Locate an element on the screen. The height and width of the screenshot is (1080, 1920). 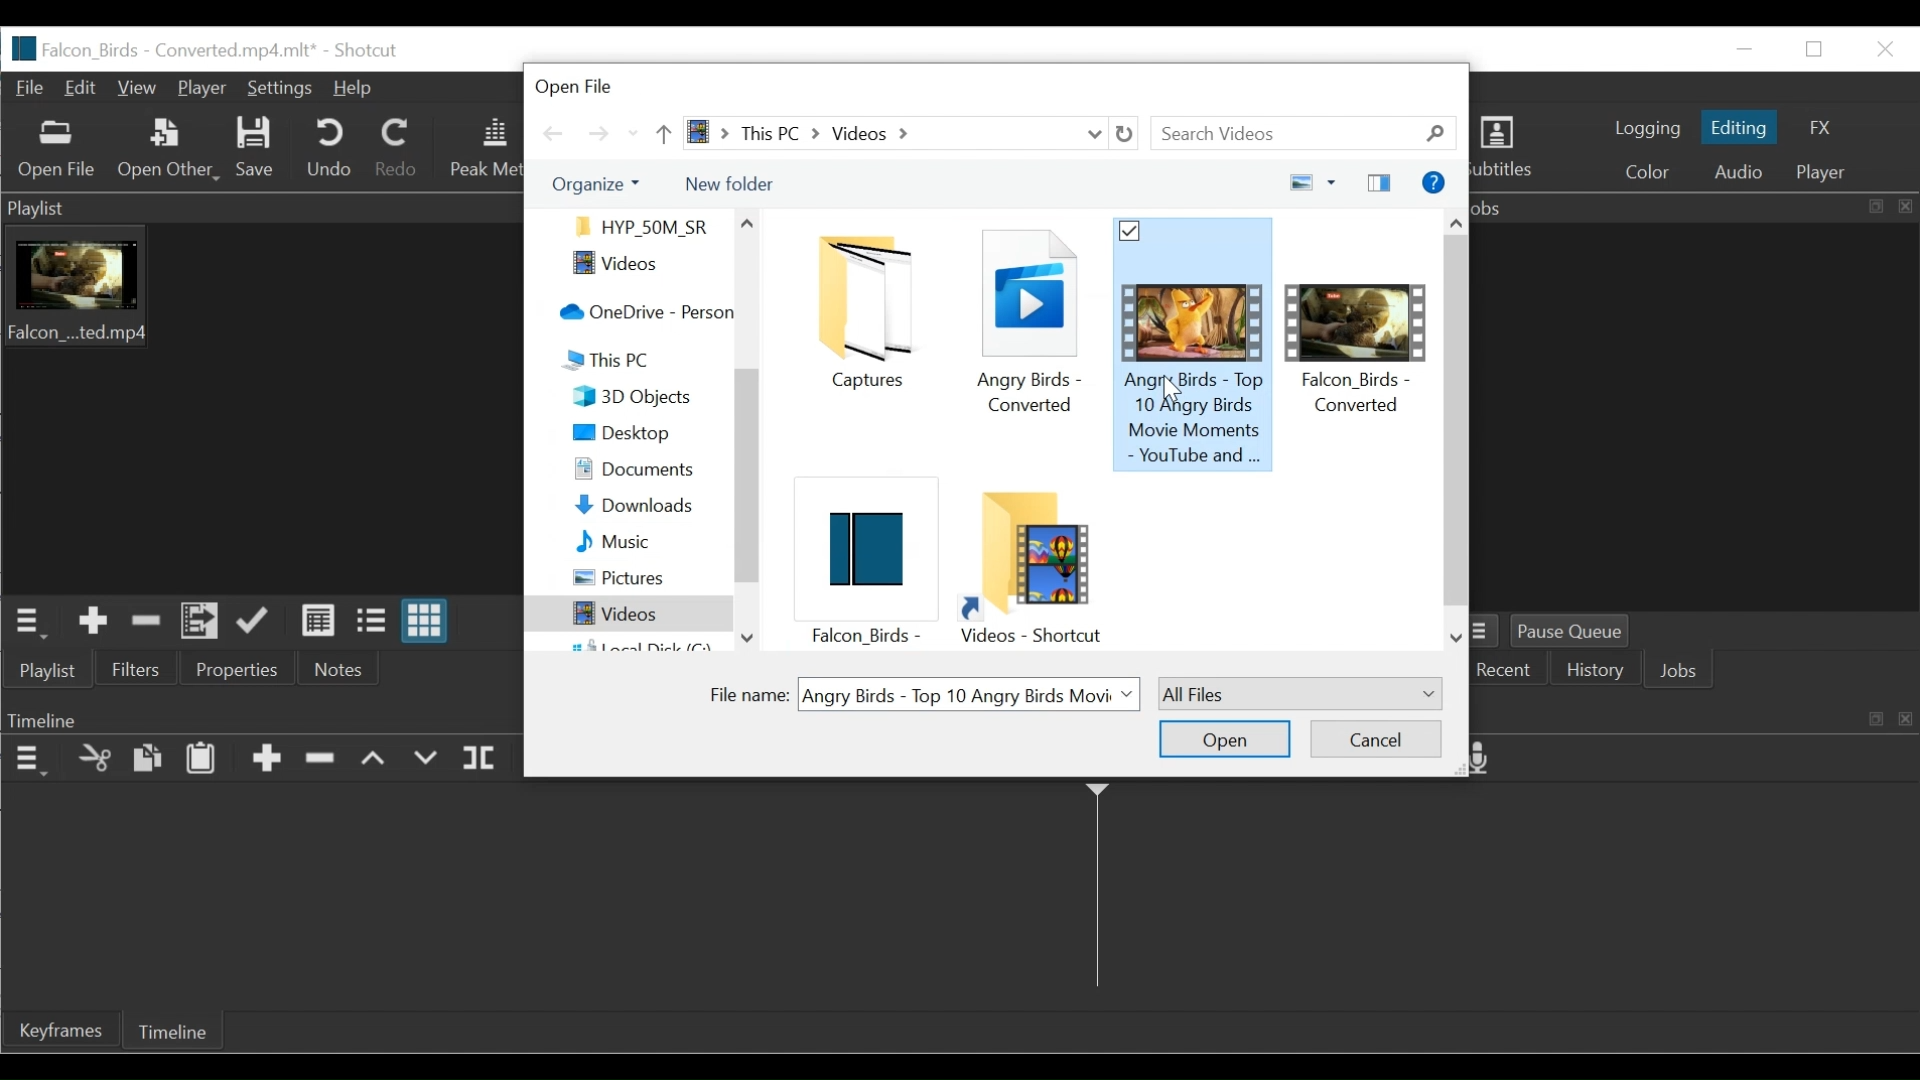
Falcon_birds - converted is located at coordinates (1360, 335).